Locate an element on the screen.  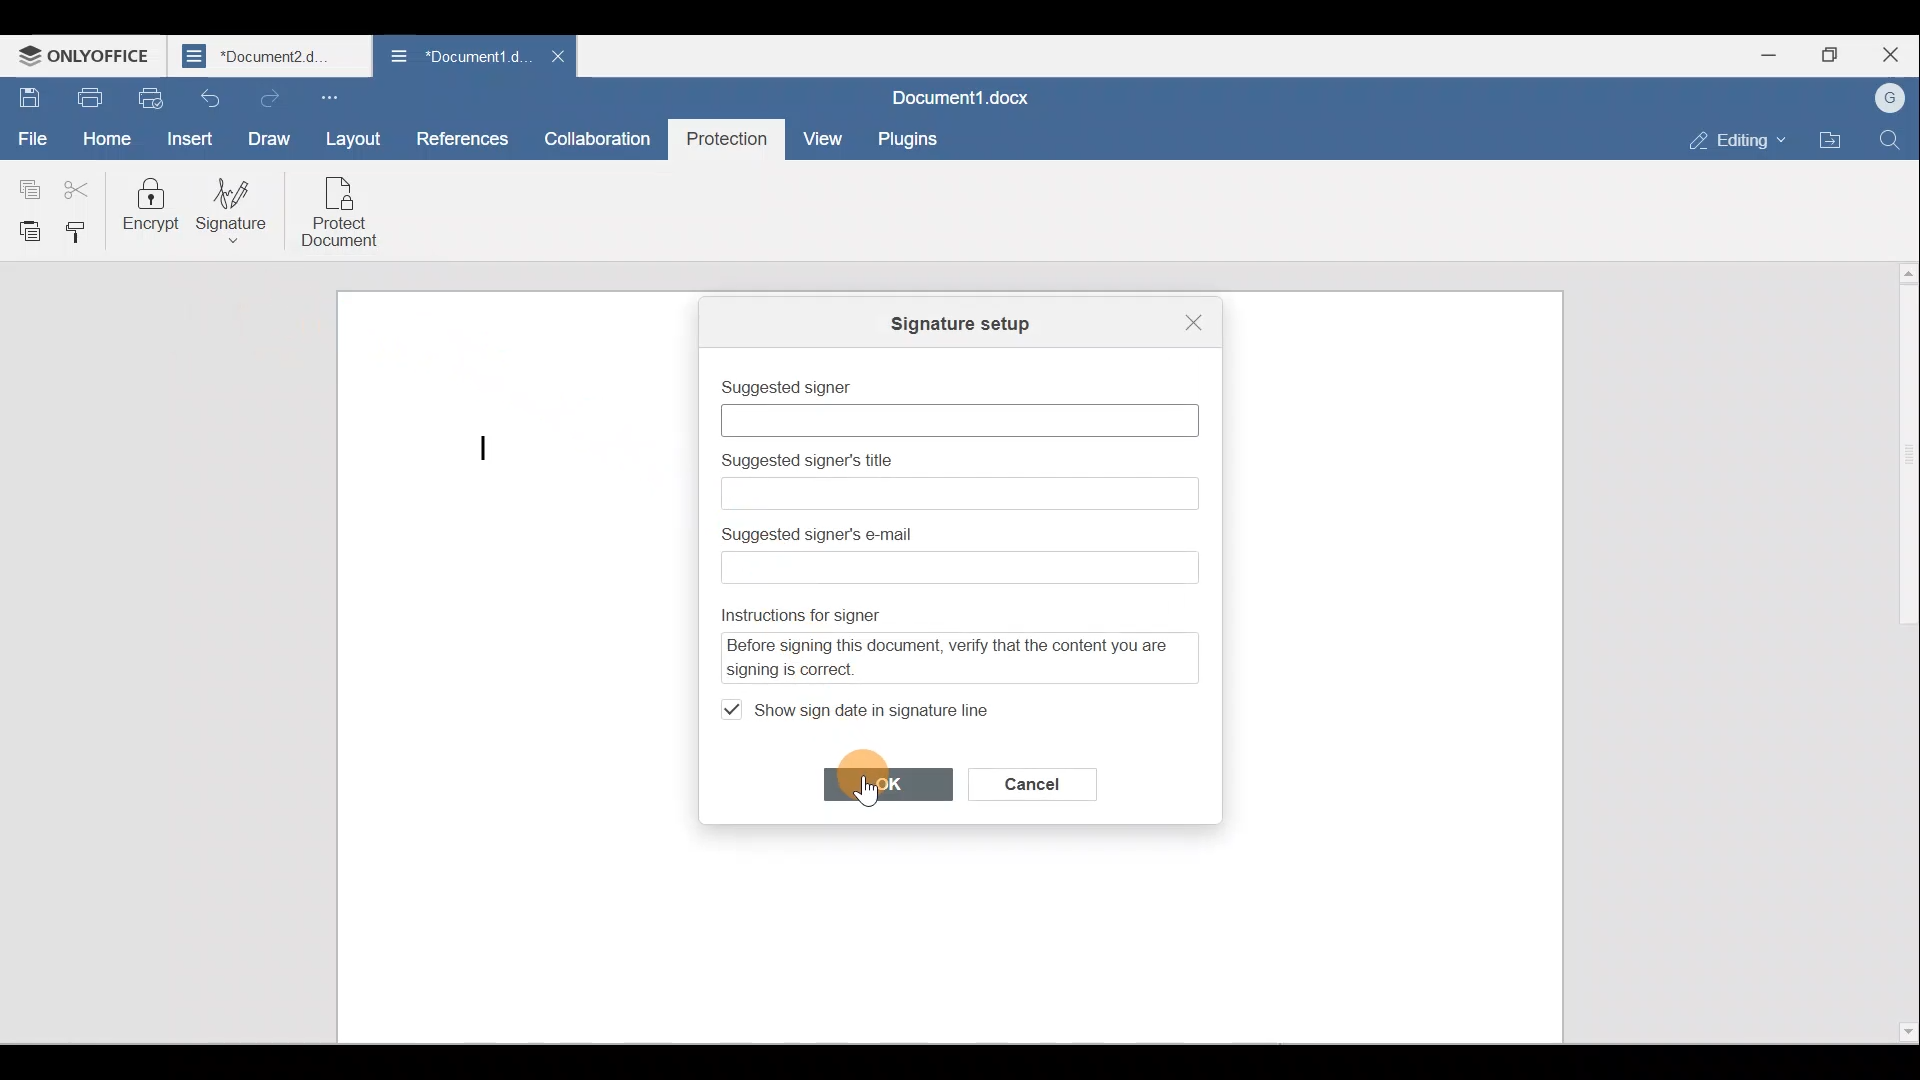
References is located at coordinates (462, 138).